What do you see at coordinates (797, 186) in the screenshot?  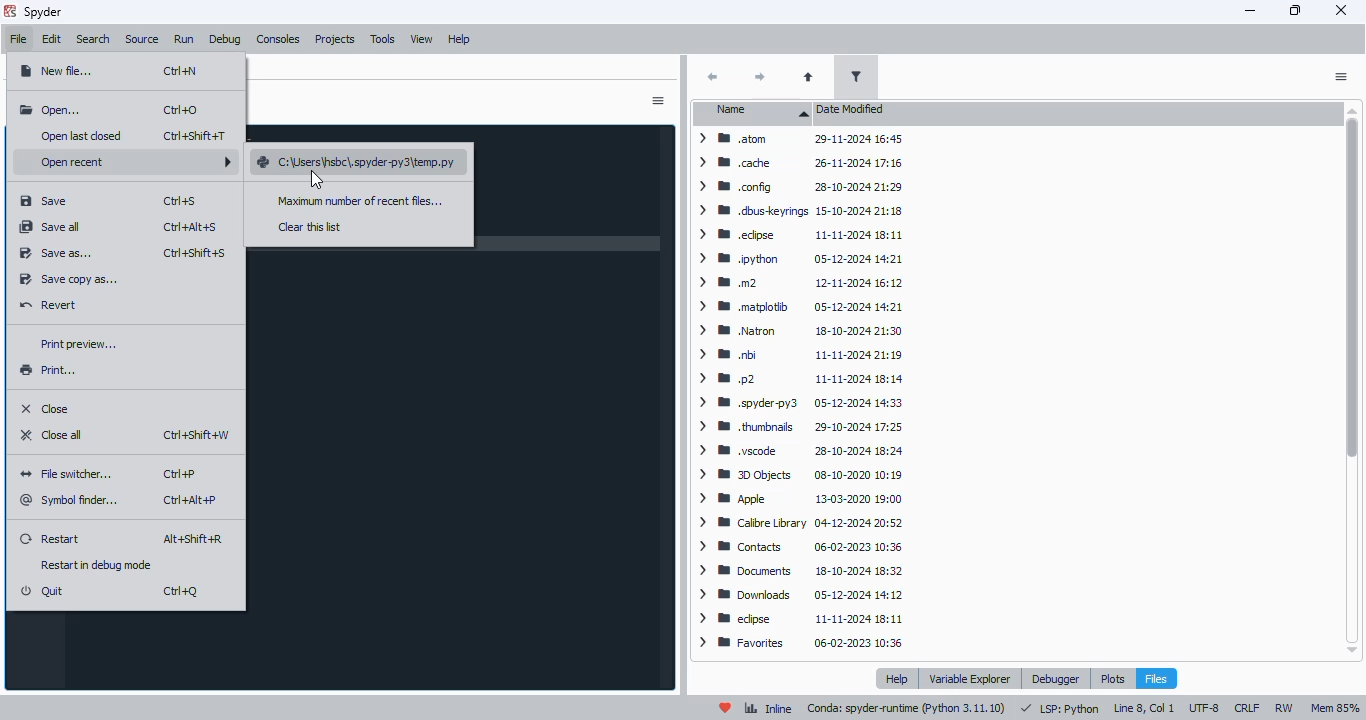 I see `> MW config 28-10-2024 21:29` at bounding box center [797, 186].